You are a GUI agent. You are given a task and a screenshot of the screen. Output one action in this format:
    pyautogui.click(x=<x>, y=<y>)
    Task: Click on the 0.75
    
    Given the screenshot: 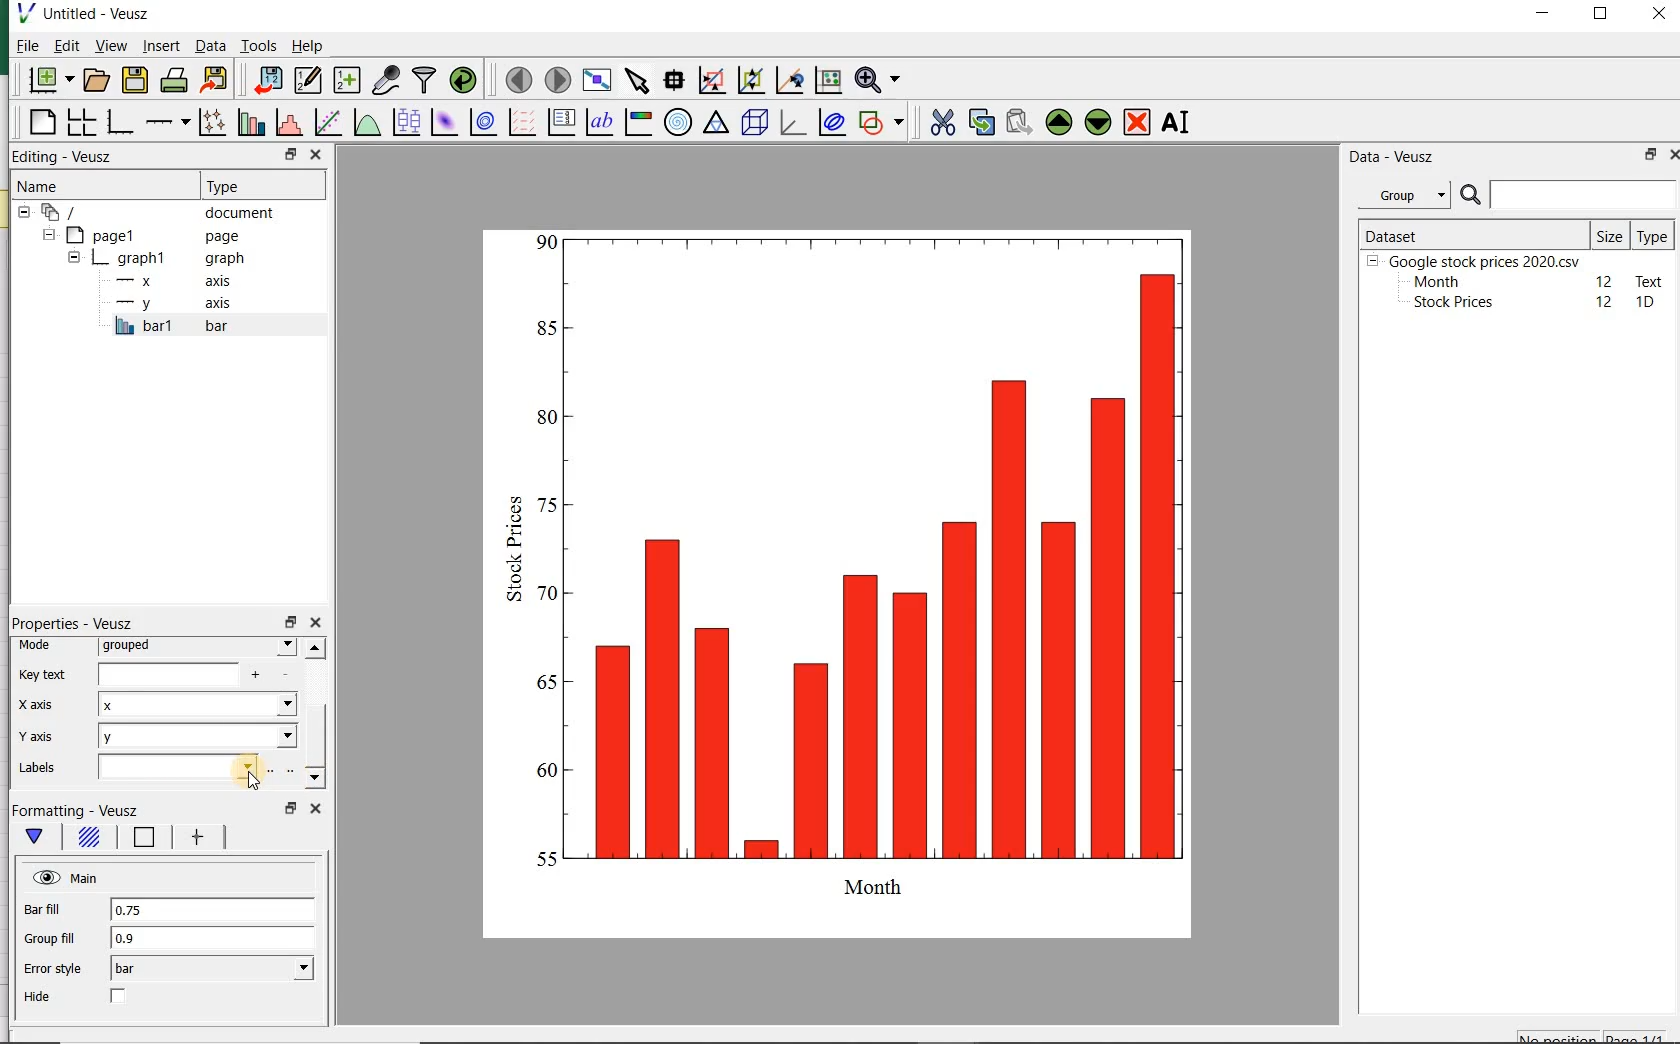 What is the action you would take?
    pyautogui.click(x=214, y=910)
    